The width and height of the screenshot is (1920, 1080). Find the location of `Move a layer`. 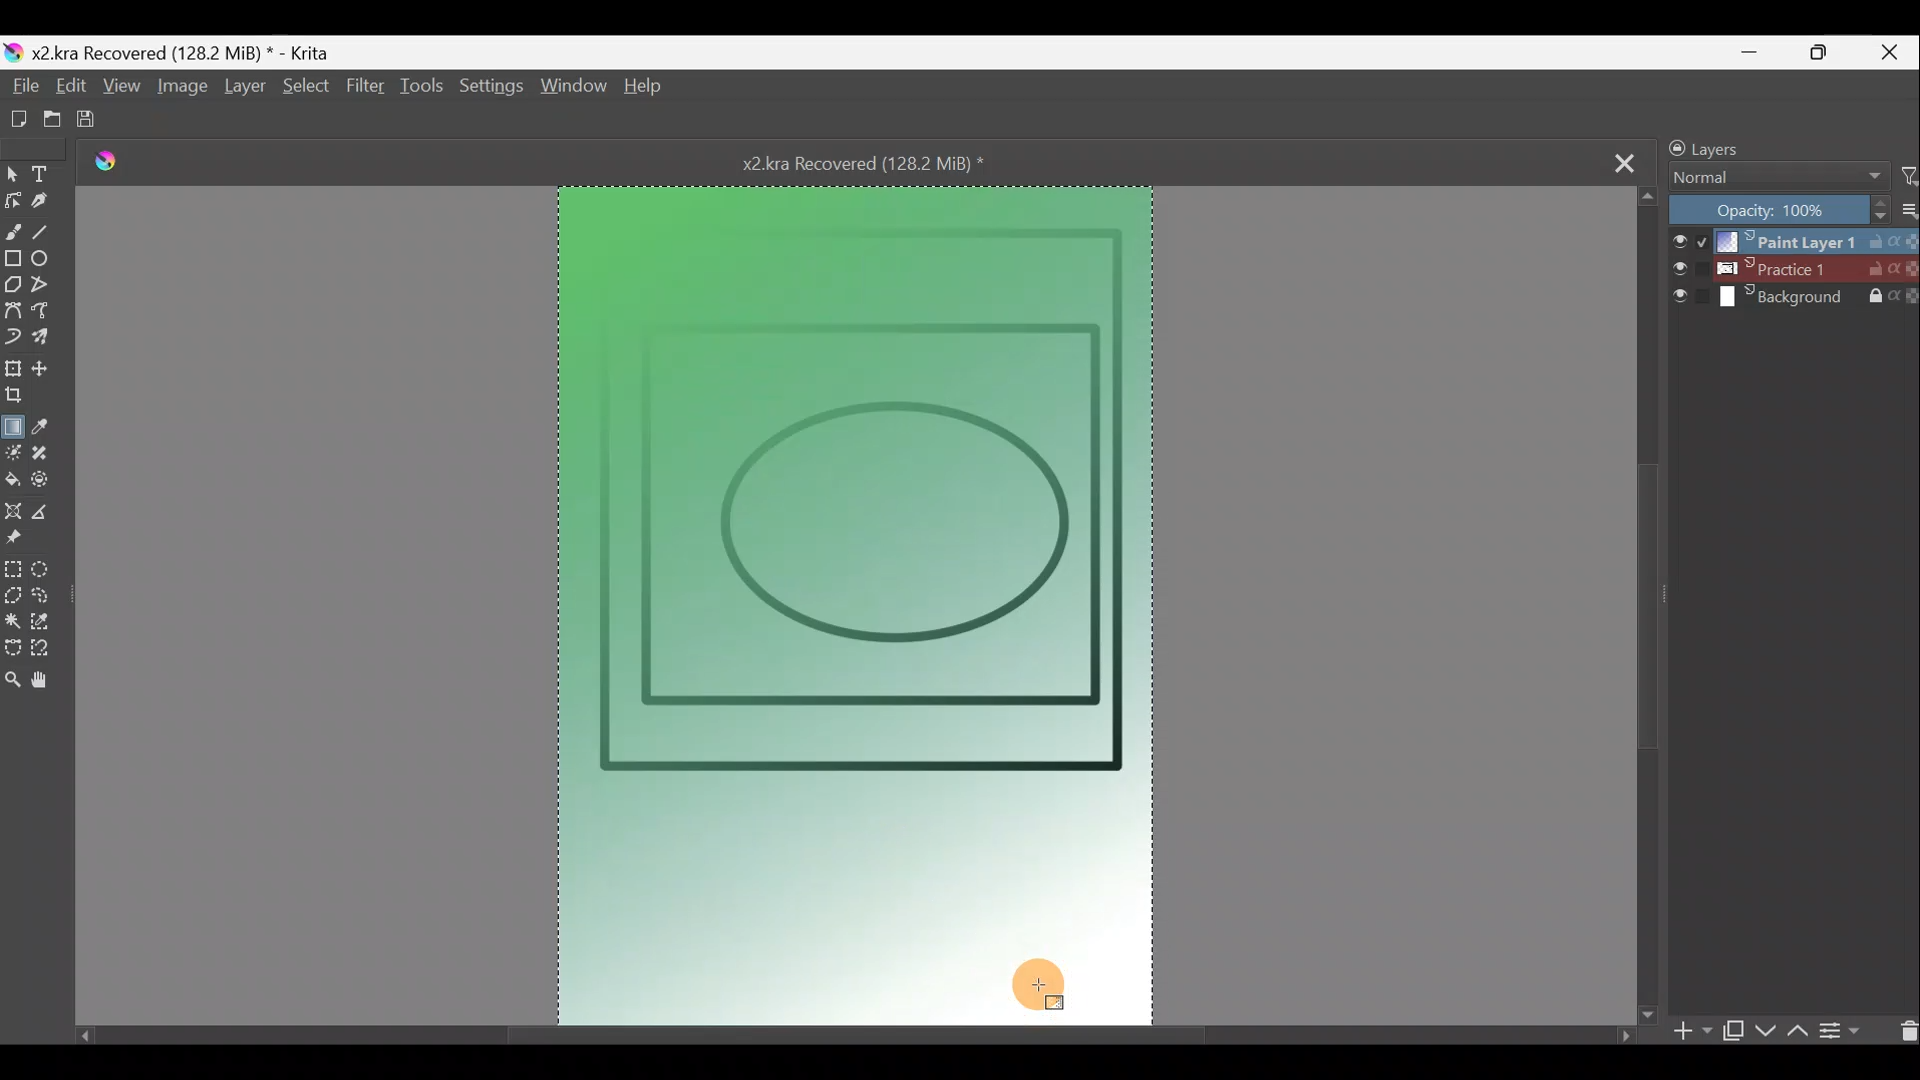

Move a layer is located at coordinates (50, 368).